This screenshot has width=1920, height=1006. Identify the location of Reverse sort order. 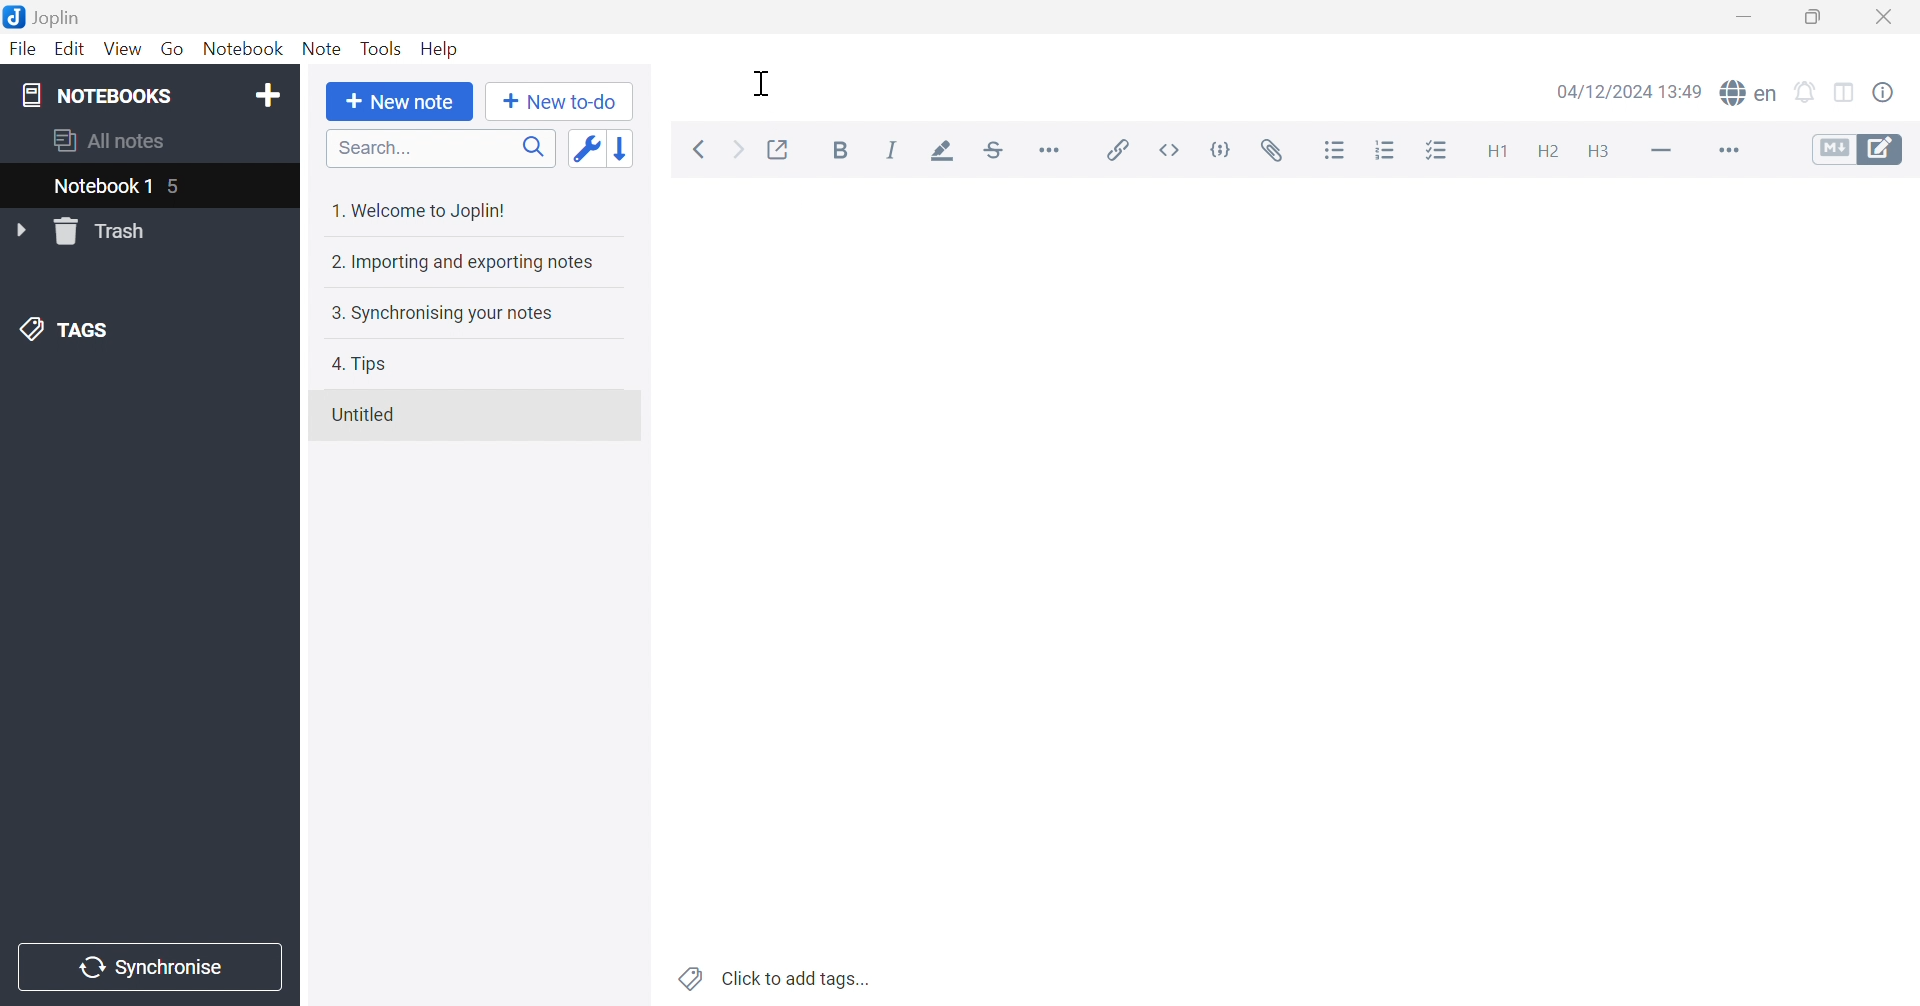
(623, 148).